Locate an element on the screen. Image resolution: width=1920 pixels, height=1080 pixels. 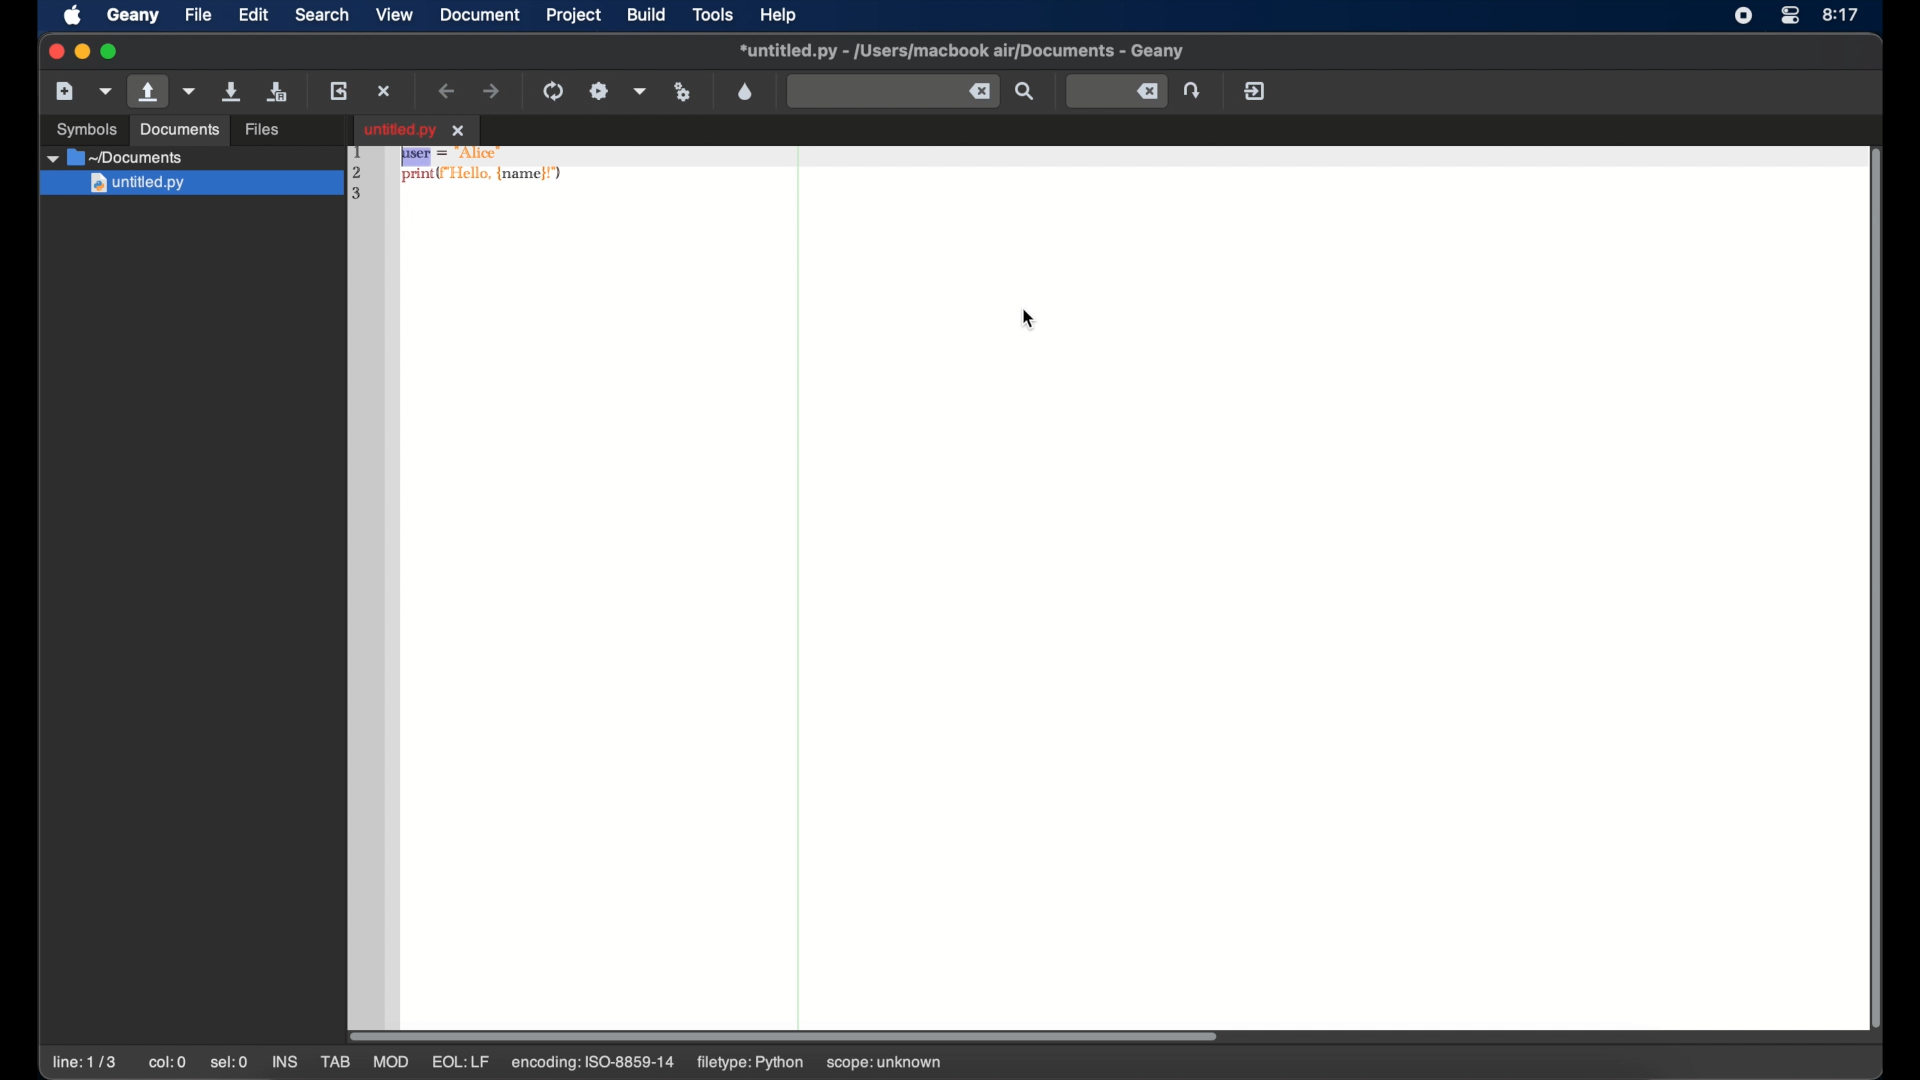
save the current file is located at coordinates (232, 91).